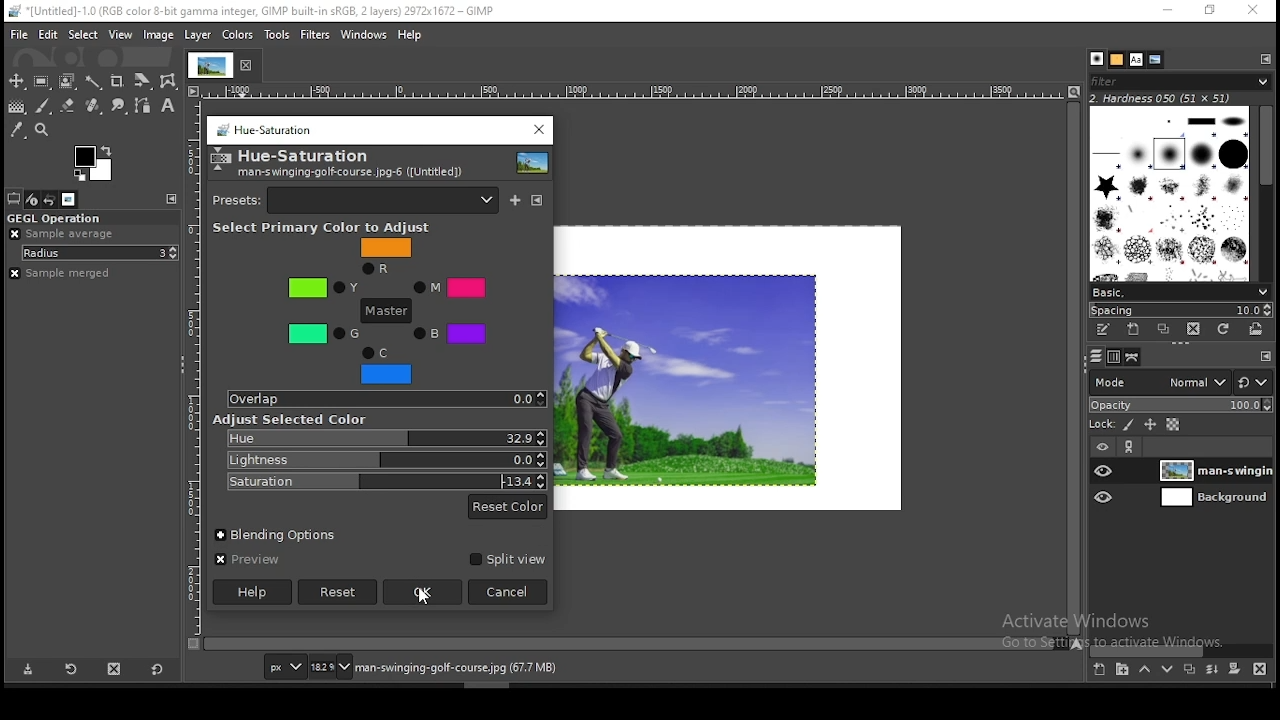  What do you see at coordinates (146, 109) in the screenshot?
I see `paths tool` at bounding box center [146, 109].